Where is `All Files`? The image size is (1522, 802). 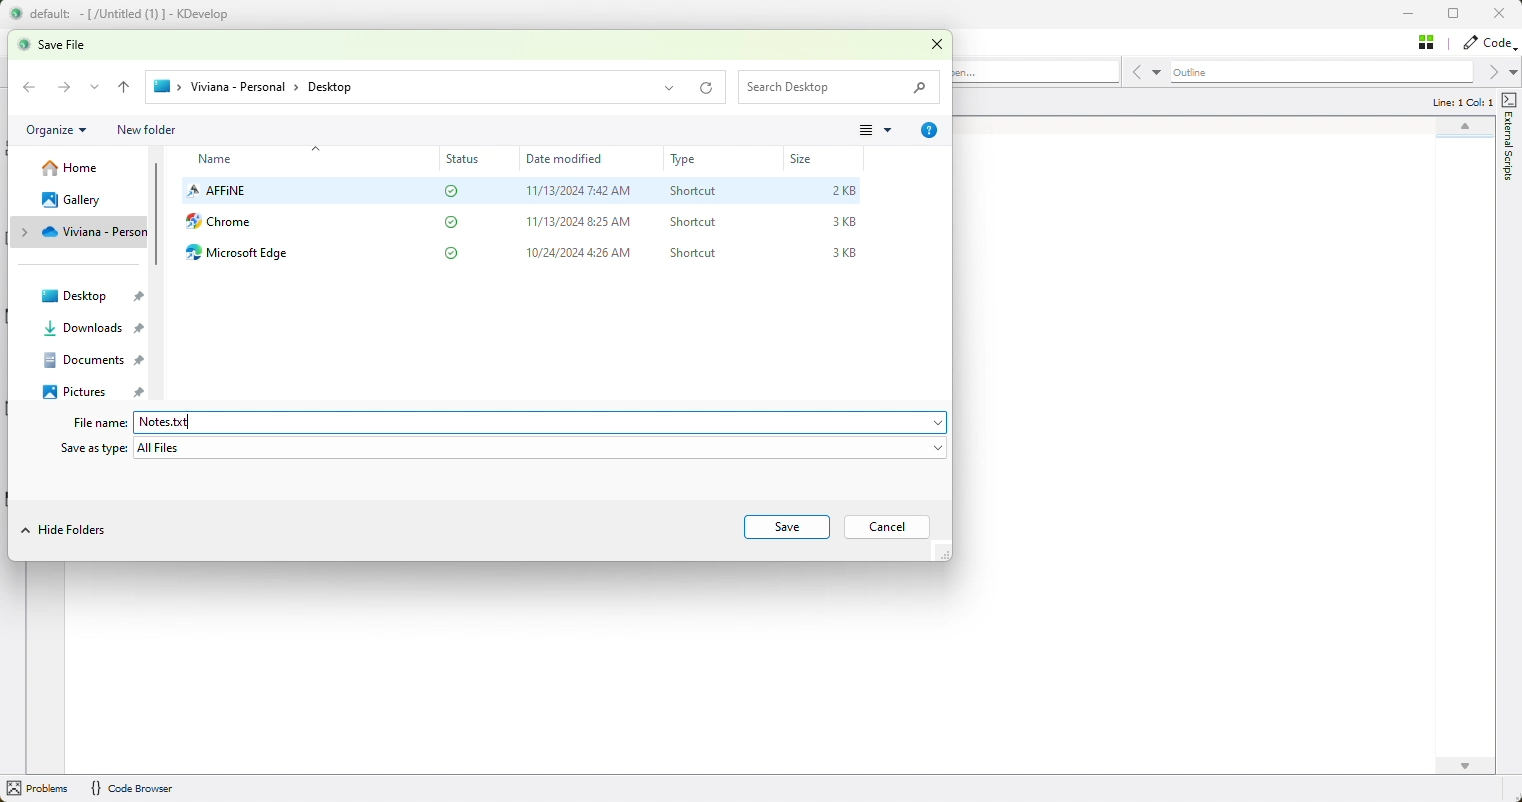 All Files is located at coordinates (161, 448).